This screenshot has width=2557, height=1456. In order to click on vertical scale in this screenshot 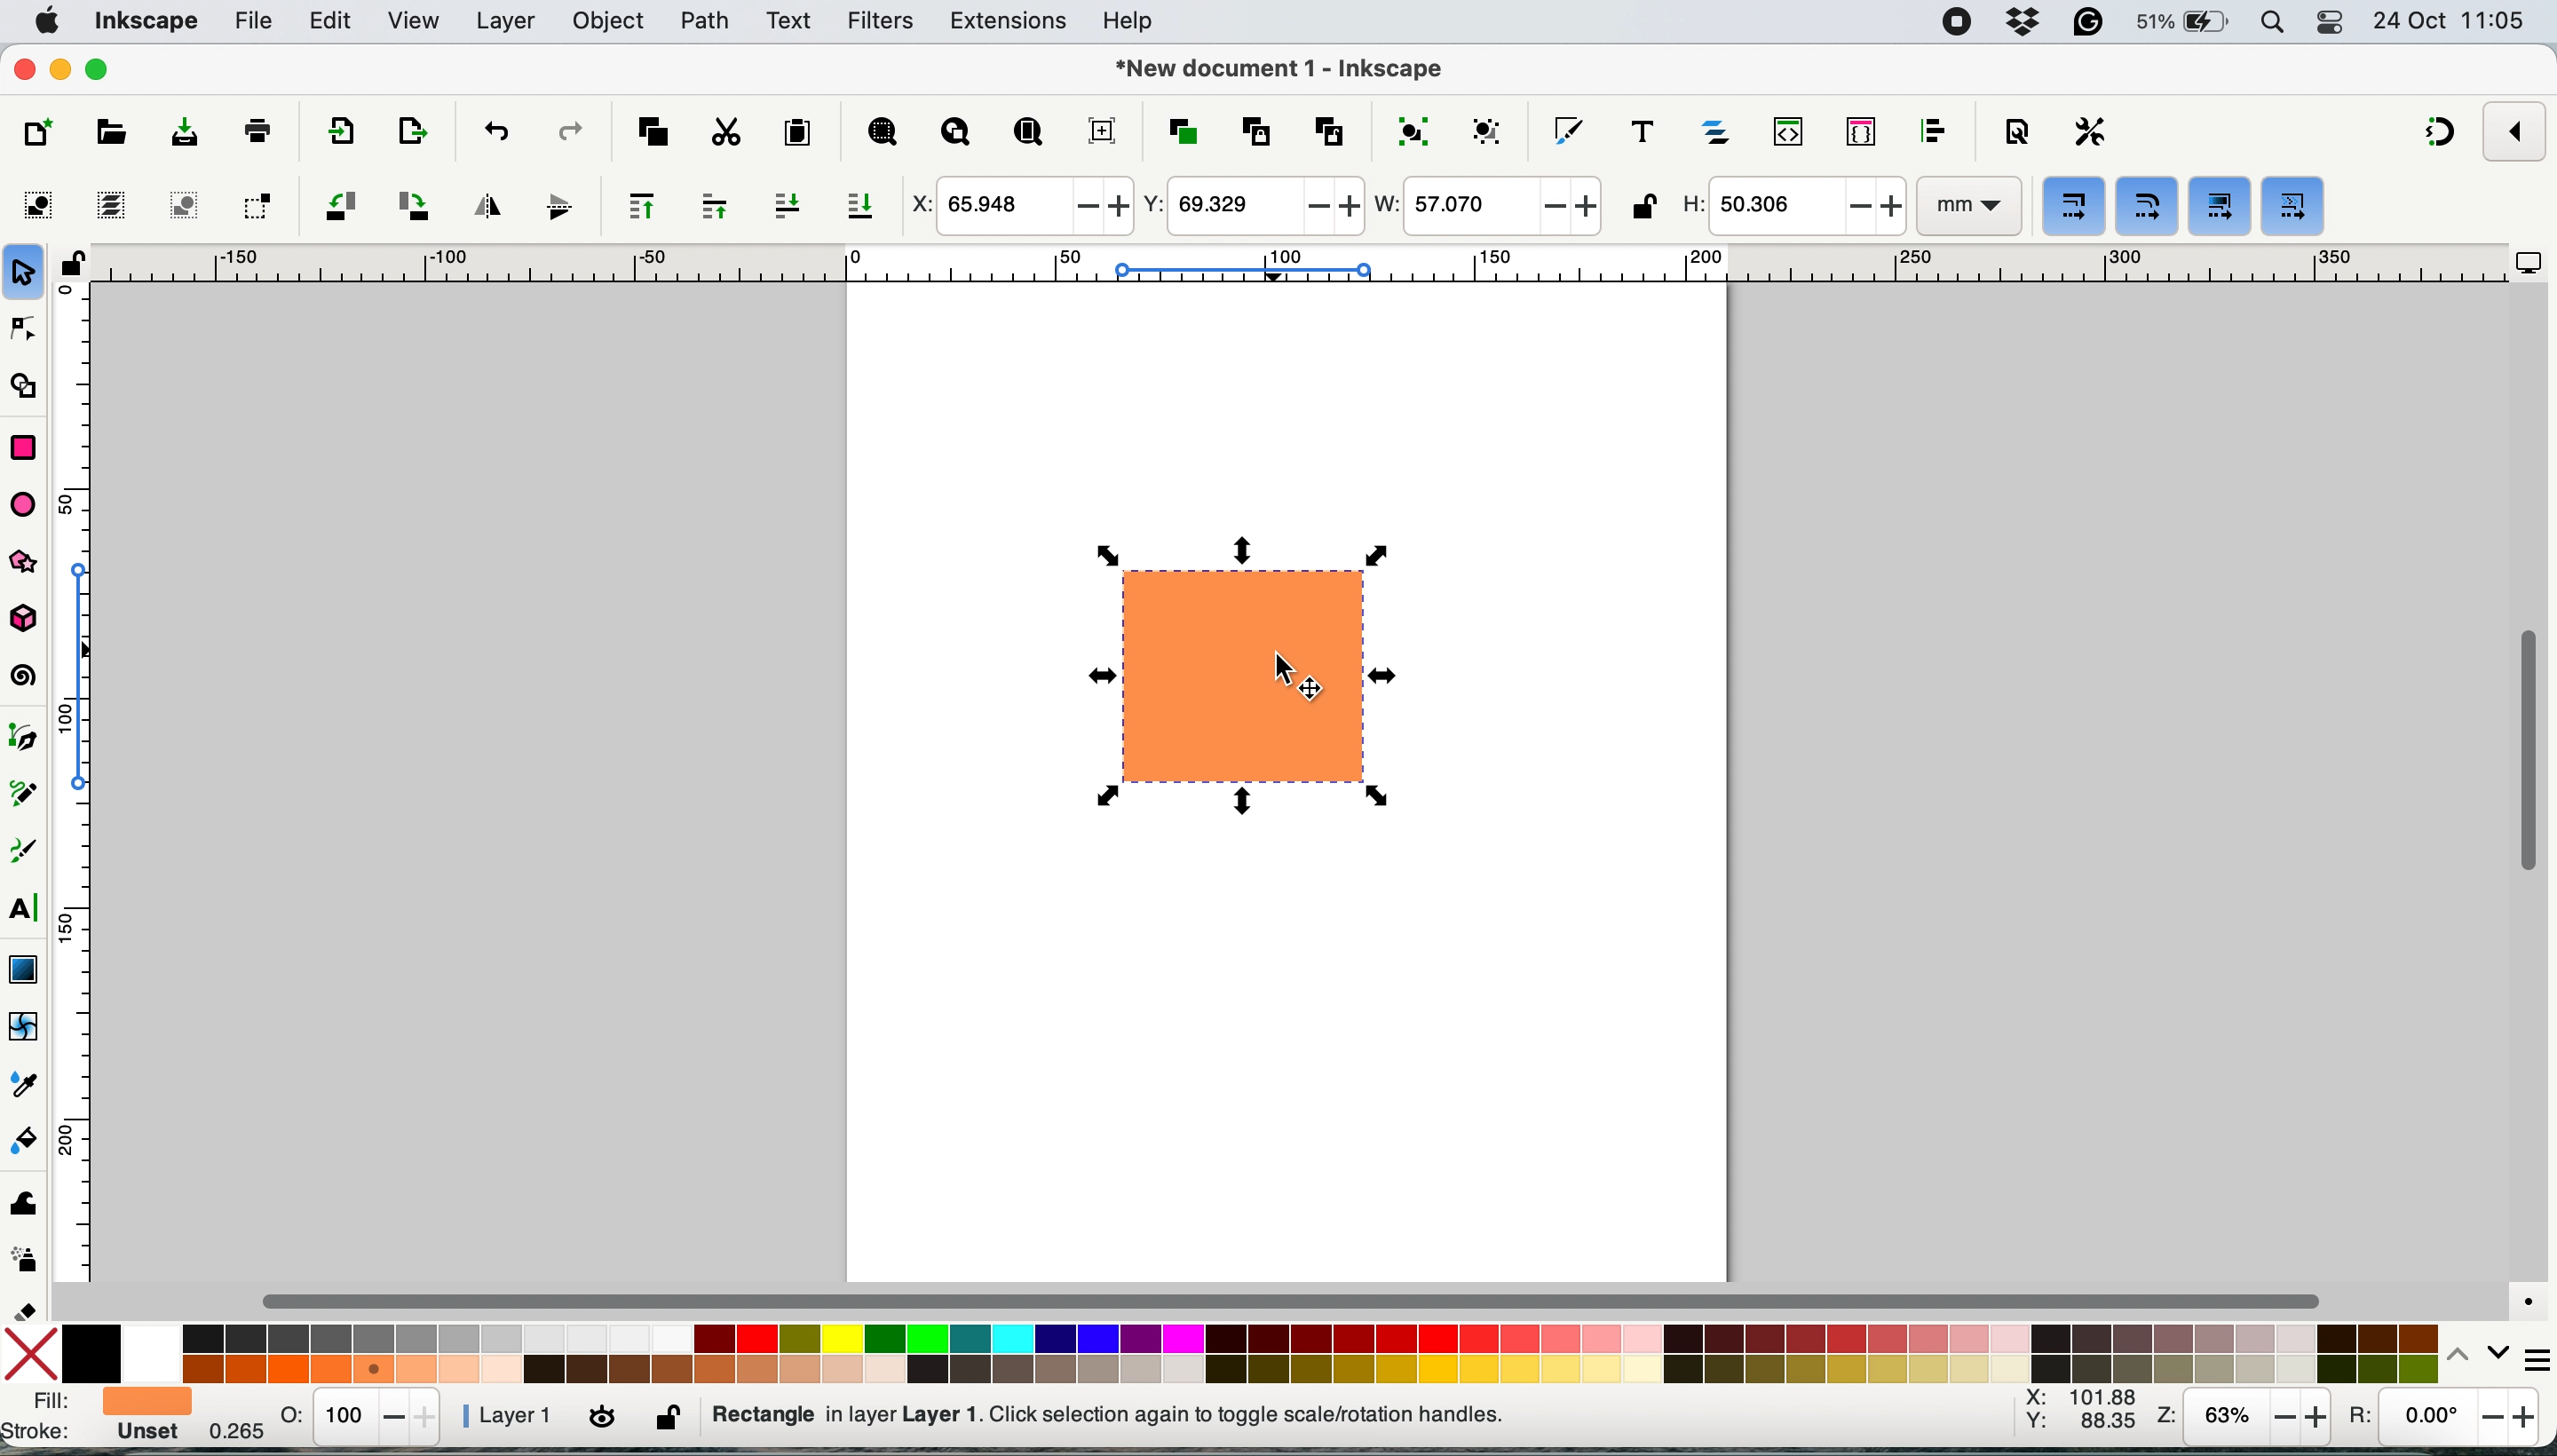, I will do `click(92, 792)`.